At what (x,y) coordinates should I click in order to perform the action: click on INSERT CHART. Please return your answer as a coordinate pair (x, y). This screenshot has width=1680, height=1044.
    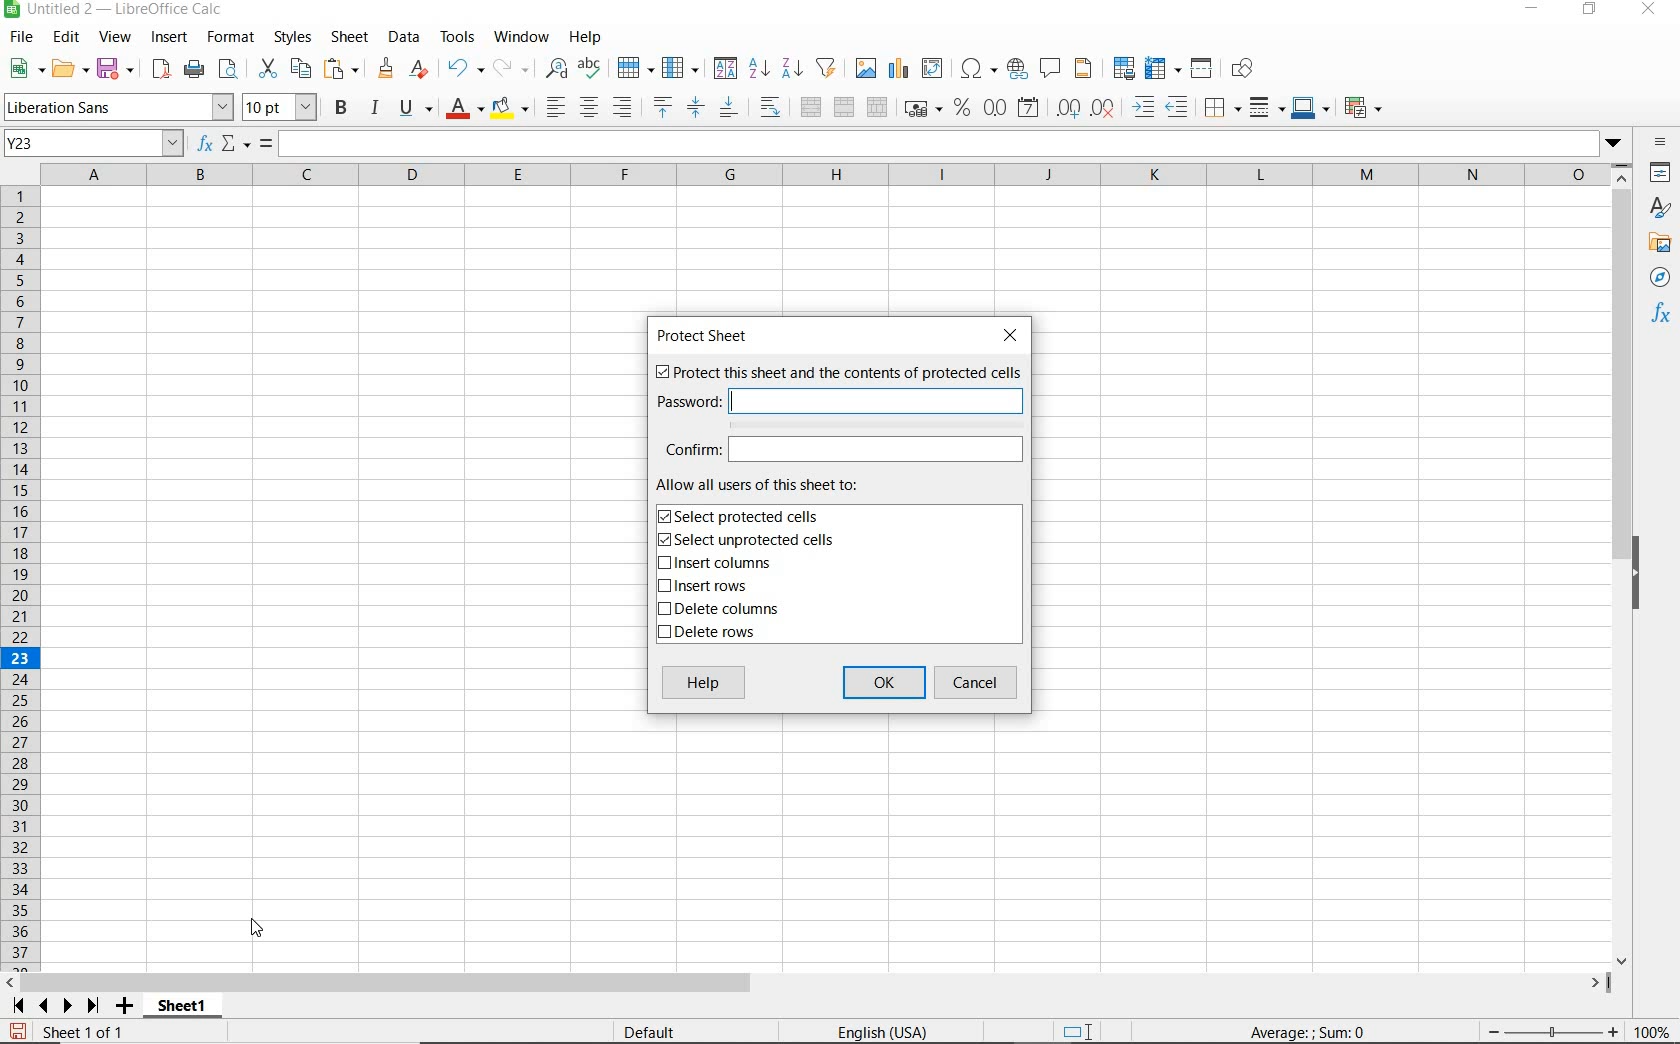
    Looking at the image, I should click on (899, 69).